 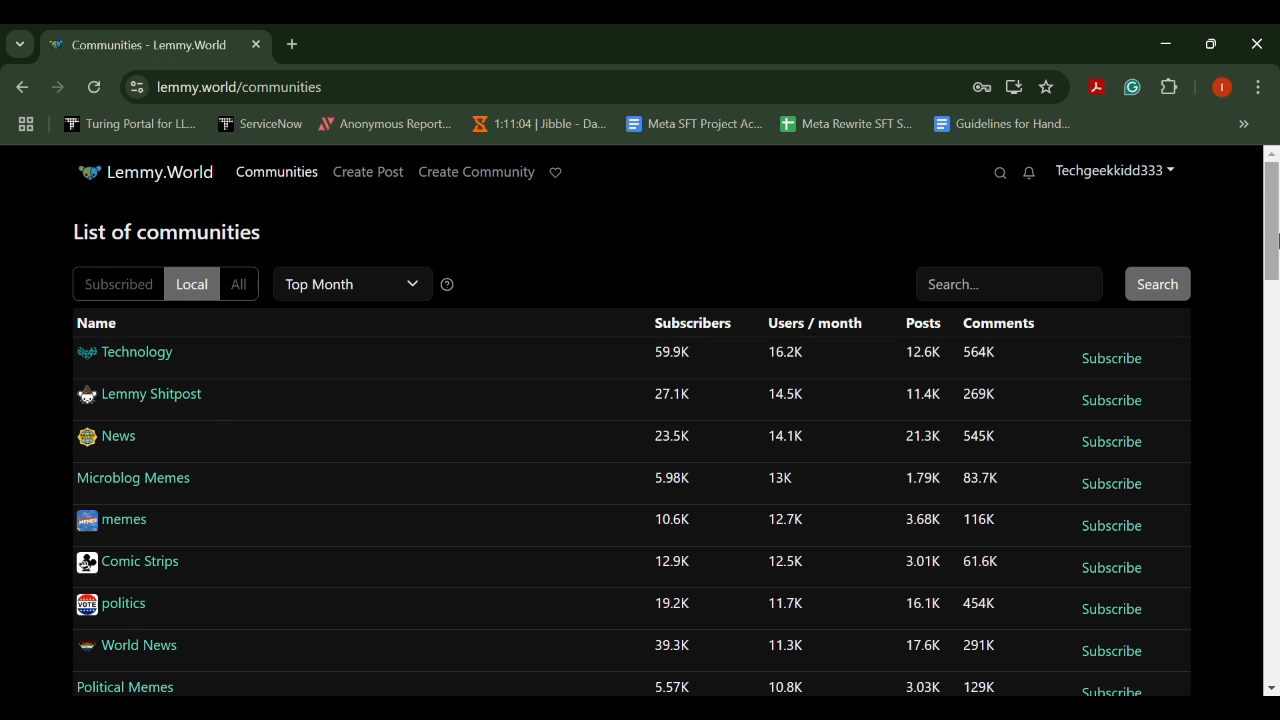 I want to click on Microblog Memes, so click(x=134, y=480).